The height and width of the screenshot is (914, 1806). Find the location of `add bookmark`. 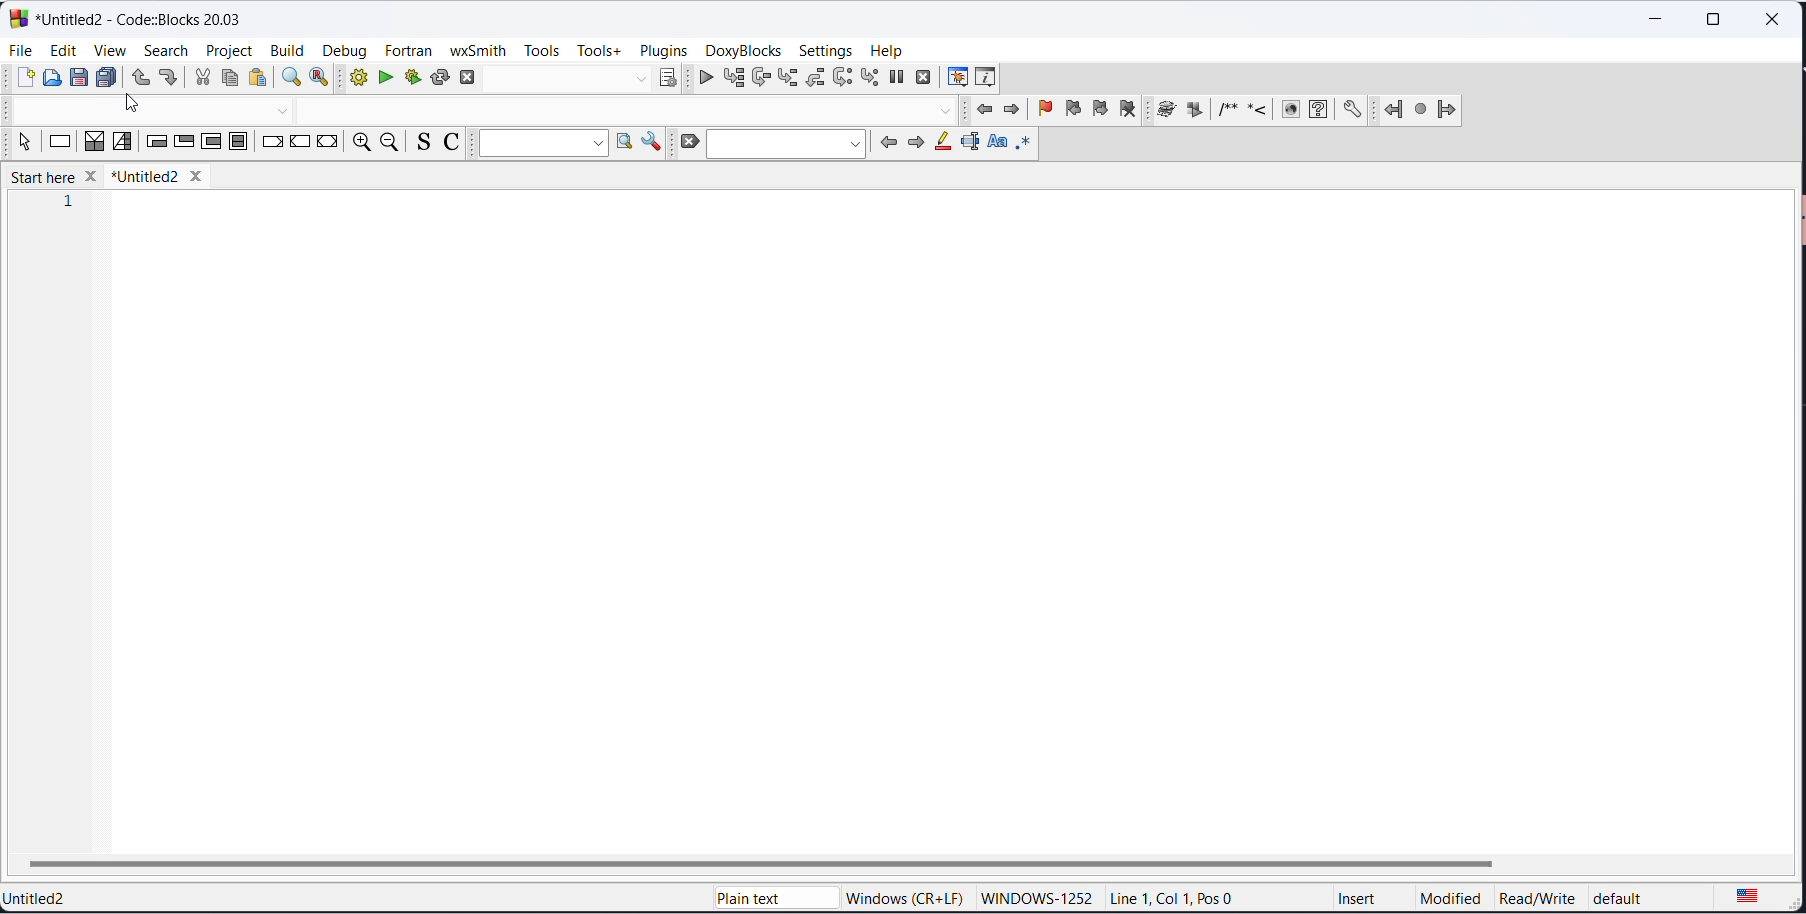

add bookmark is located at coordinates (1039, 112).